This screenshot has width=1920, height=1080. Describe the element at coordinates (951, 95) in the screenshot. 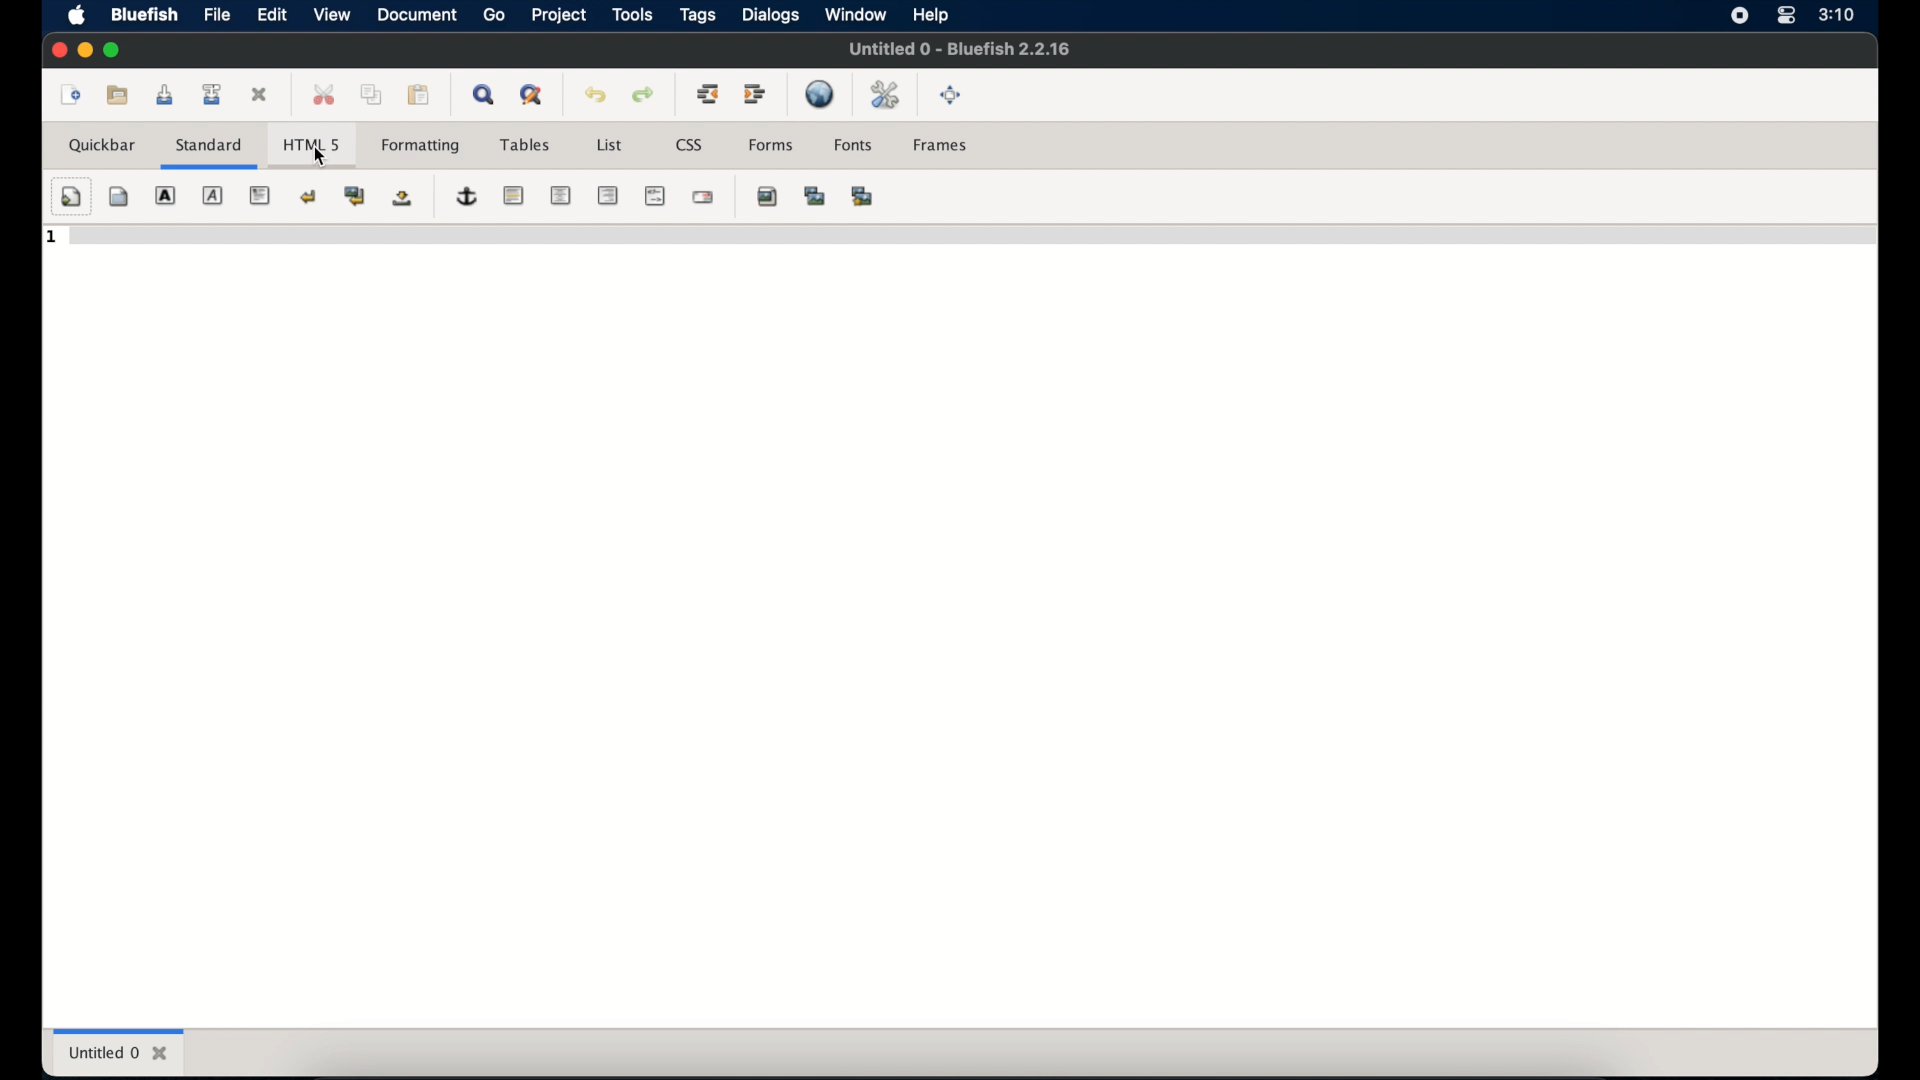

I see `fullscreen ` at that location.